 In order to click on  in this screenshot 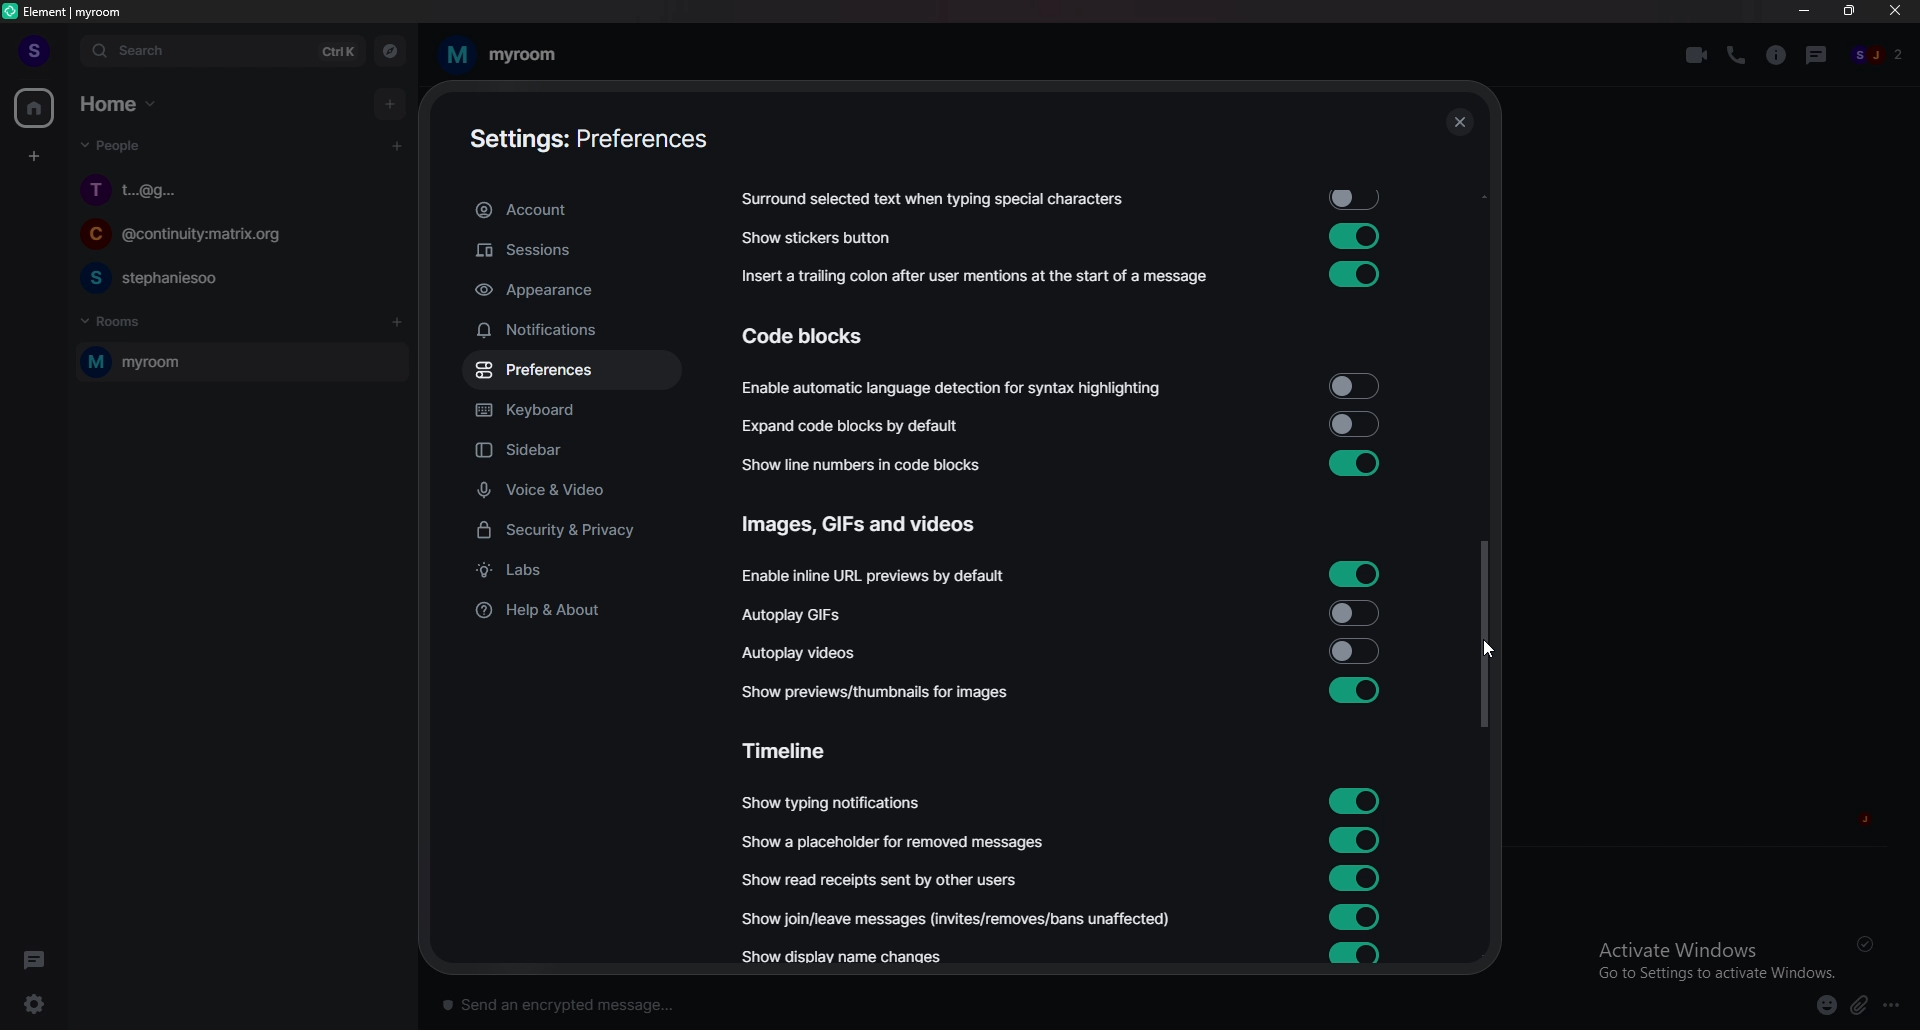, I will do `click(1459, 124)`.